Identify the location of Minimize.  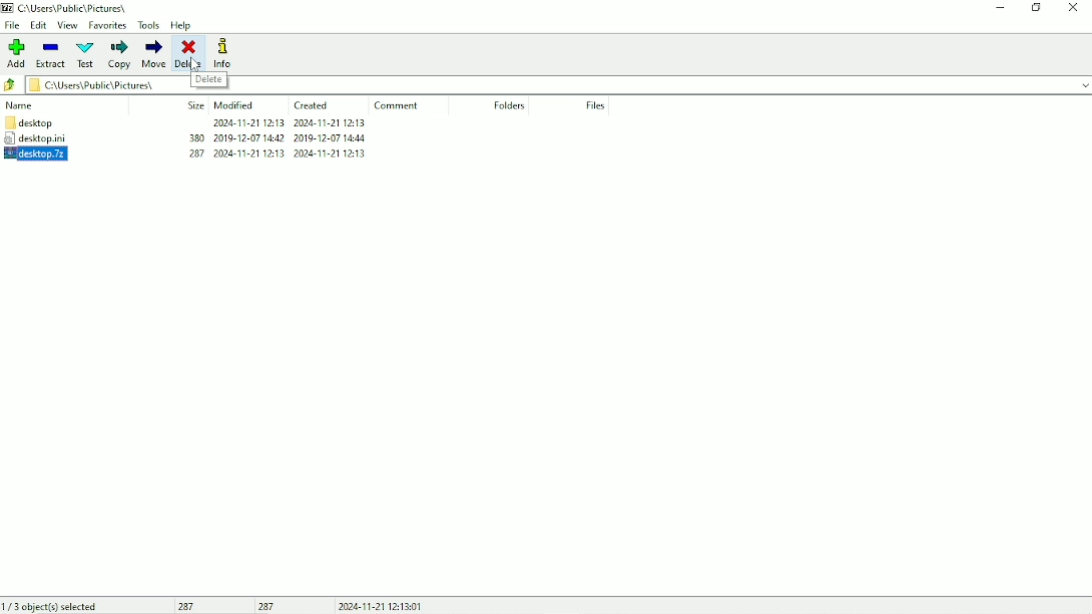
(998, 9).